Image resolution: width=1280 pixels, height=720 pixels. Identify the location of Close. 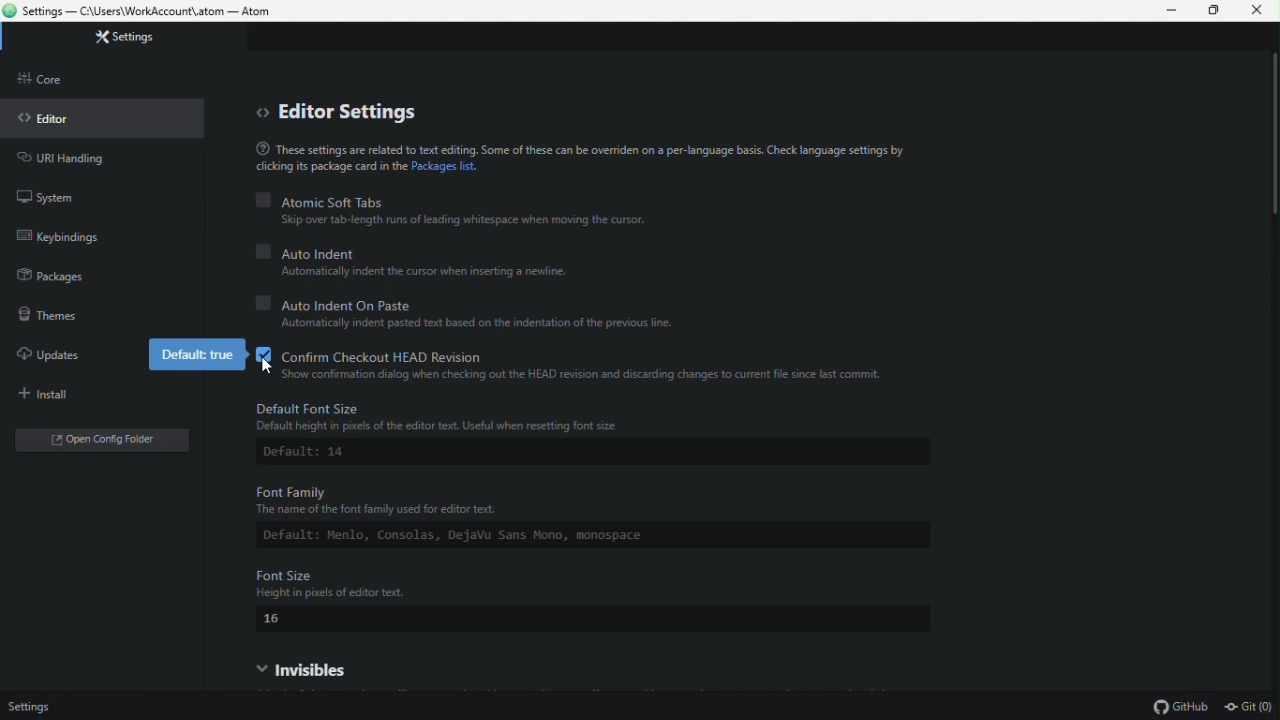
(1258, 15).